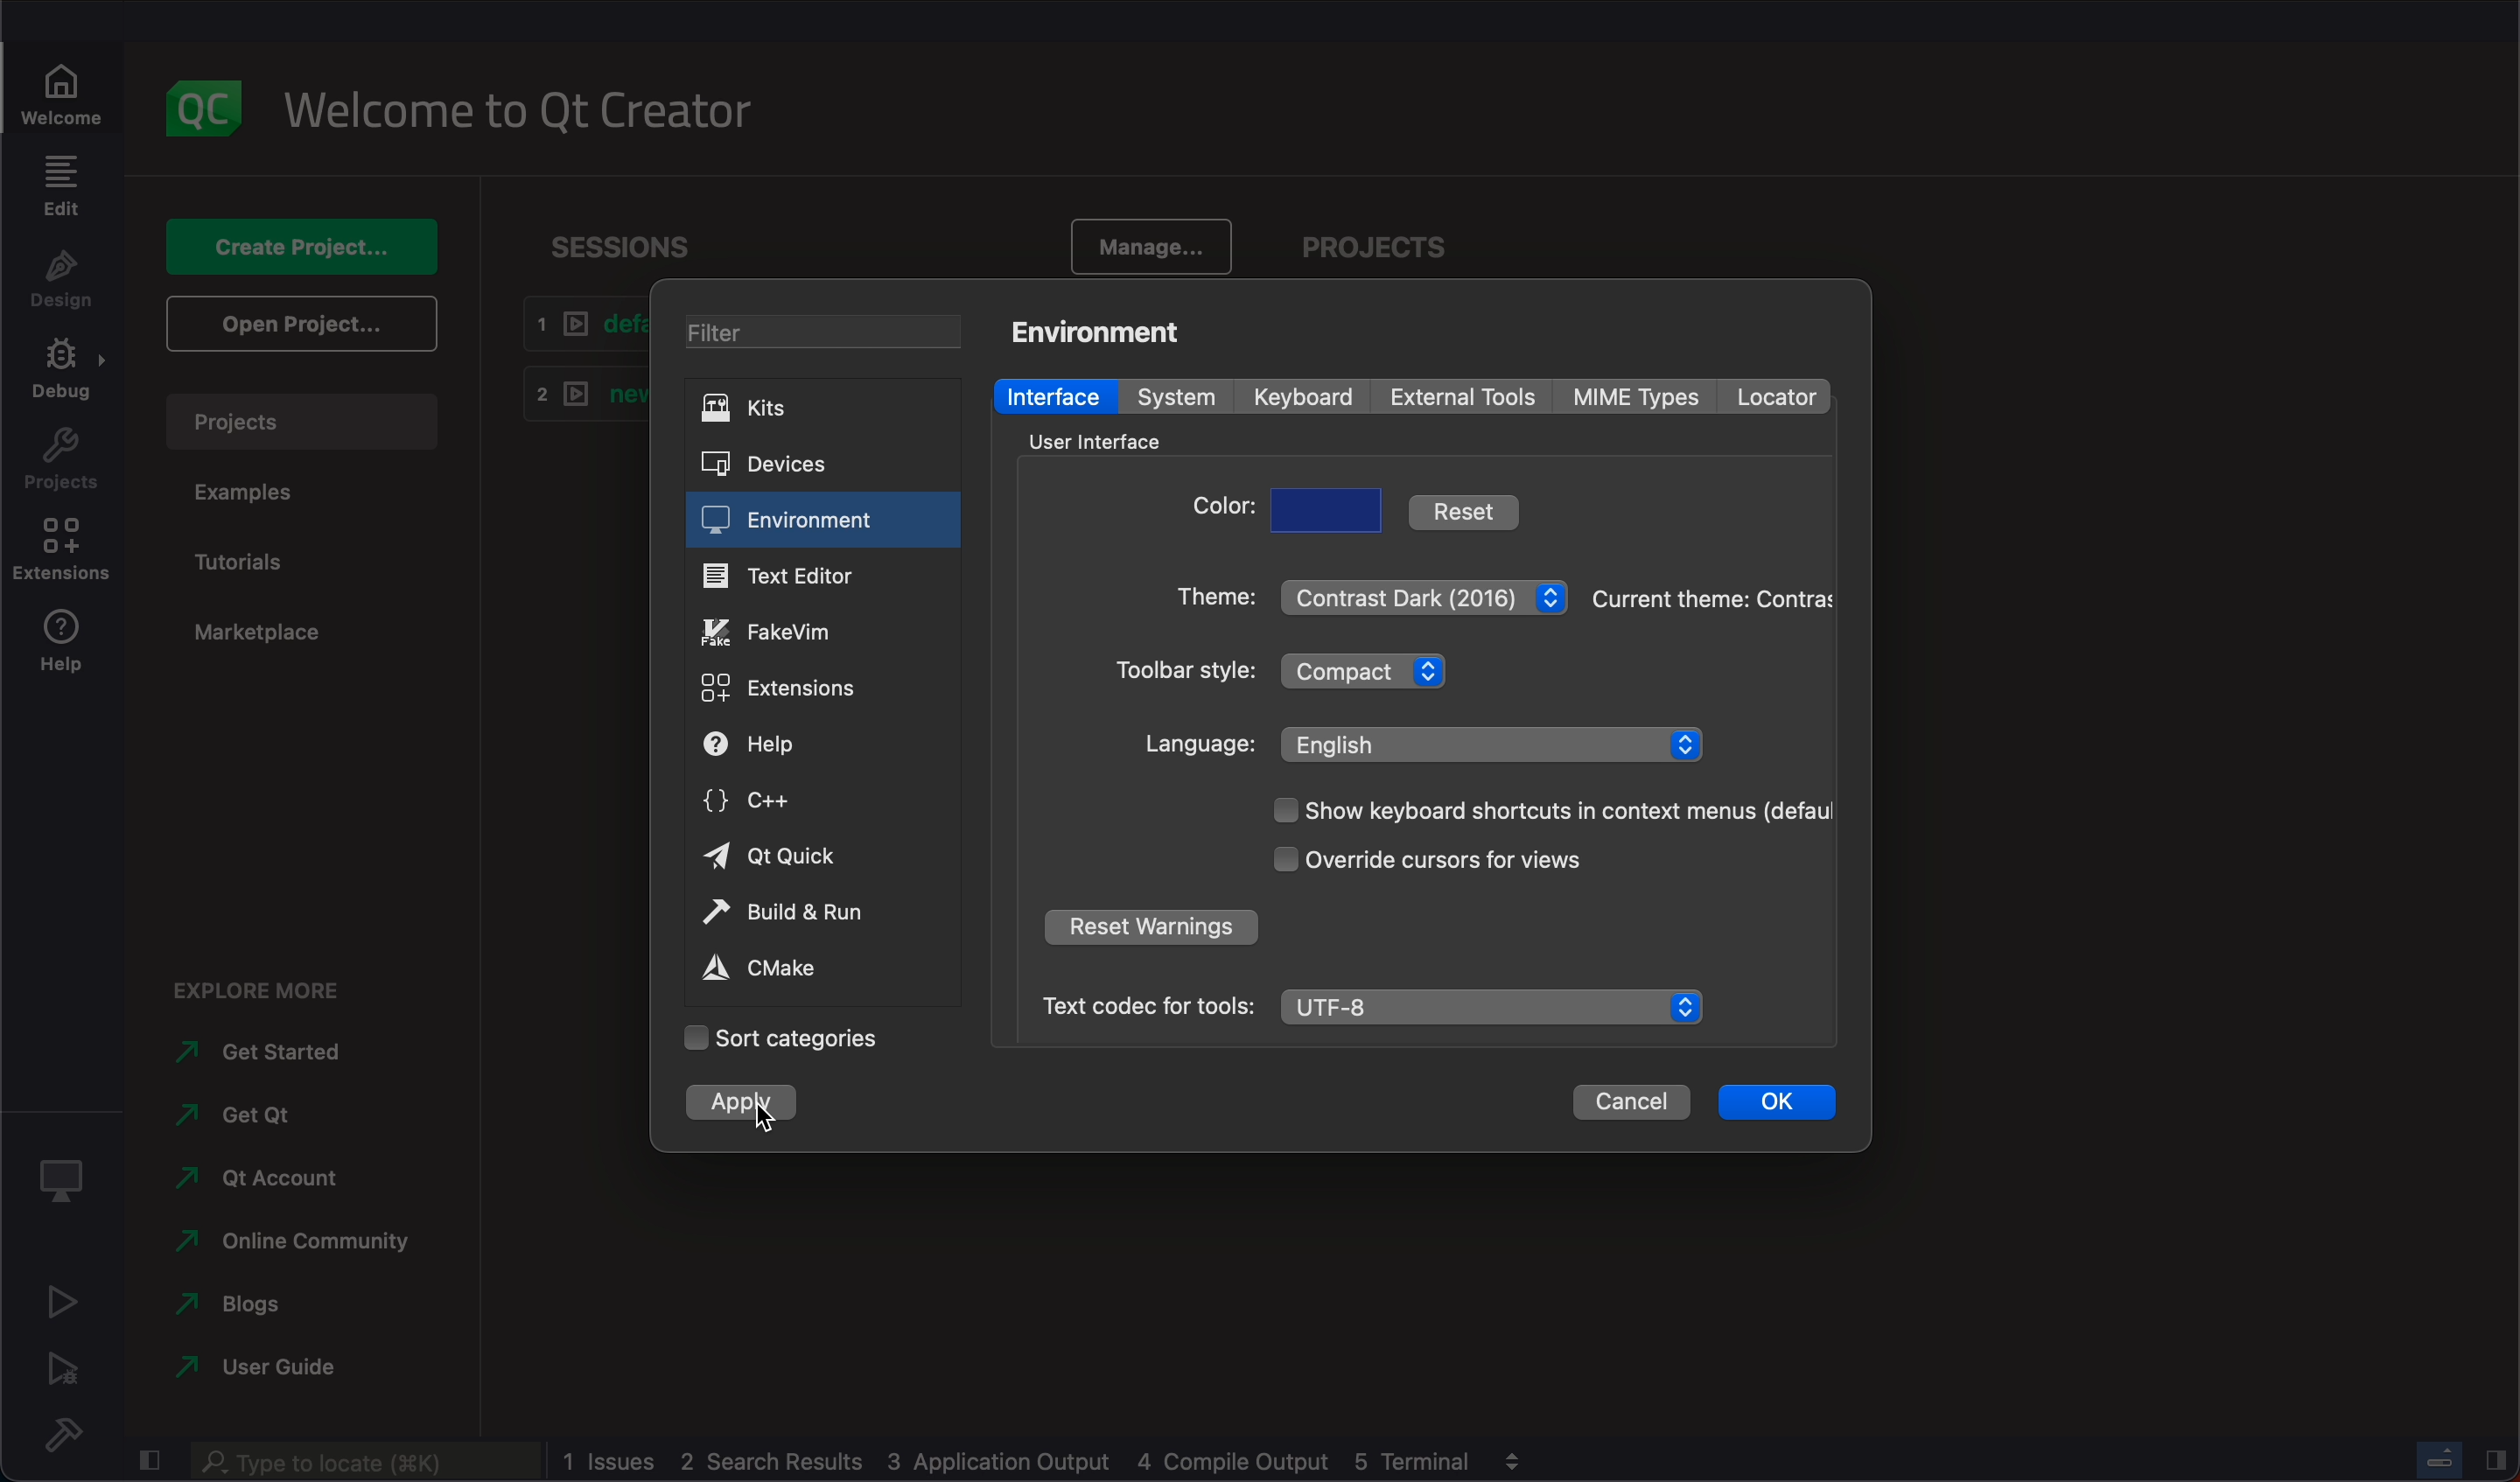 The image size is (2520, 1482). Describe the element at coordinates (297, 324) in the screenshot. I see `open` at that location.